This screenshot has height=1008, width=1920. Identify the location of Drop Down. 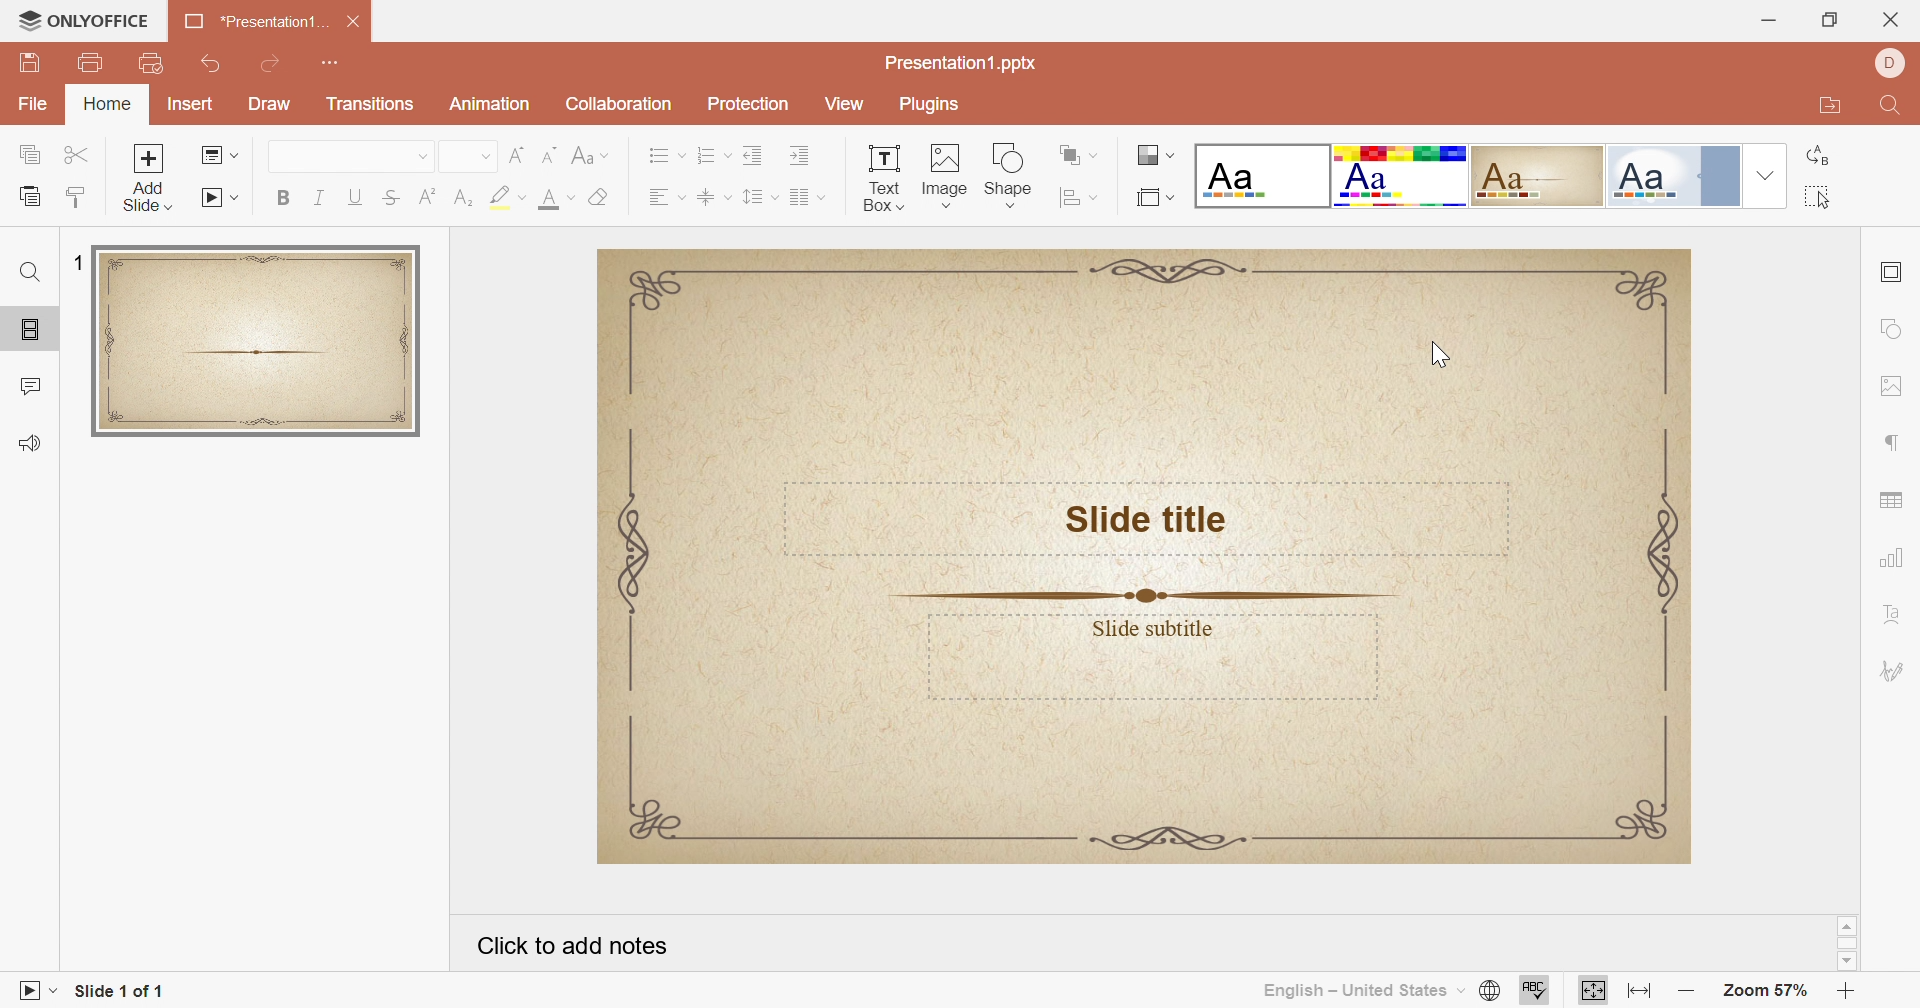
(682, 196).